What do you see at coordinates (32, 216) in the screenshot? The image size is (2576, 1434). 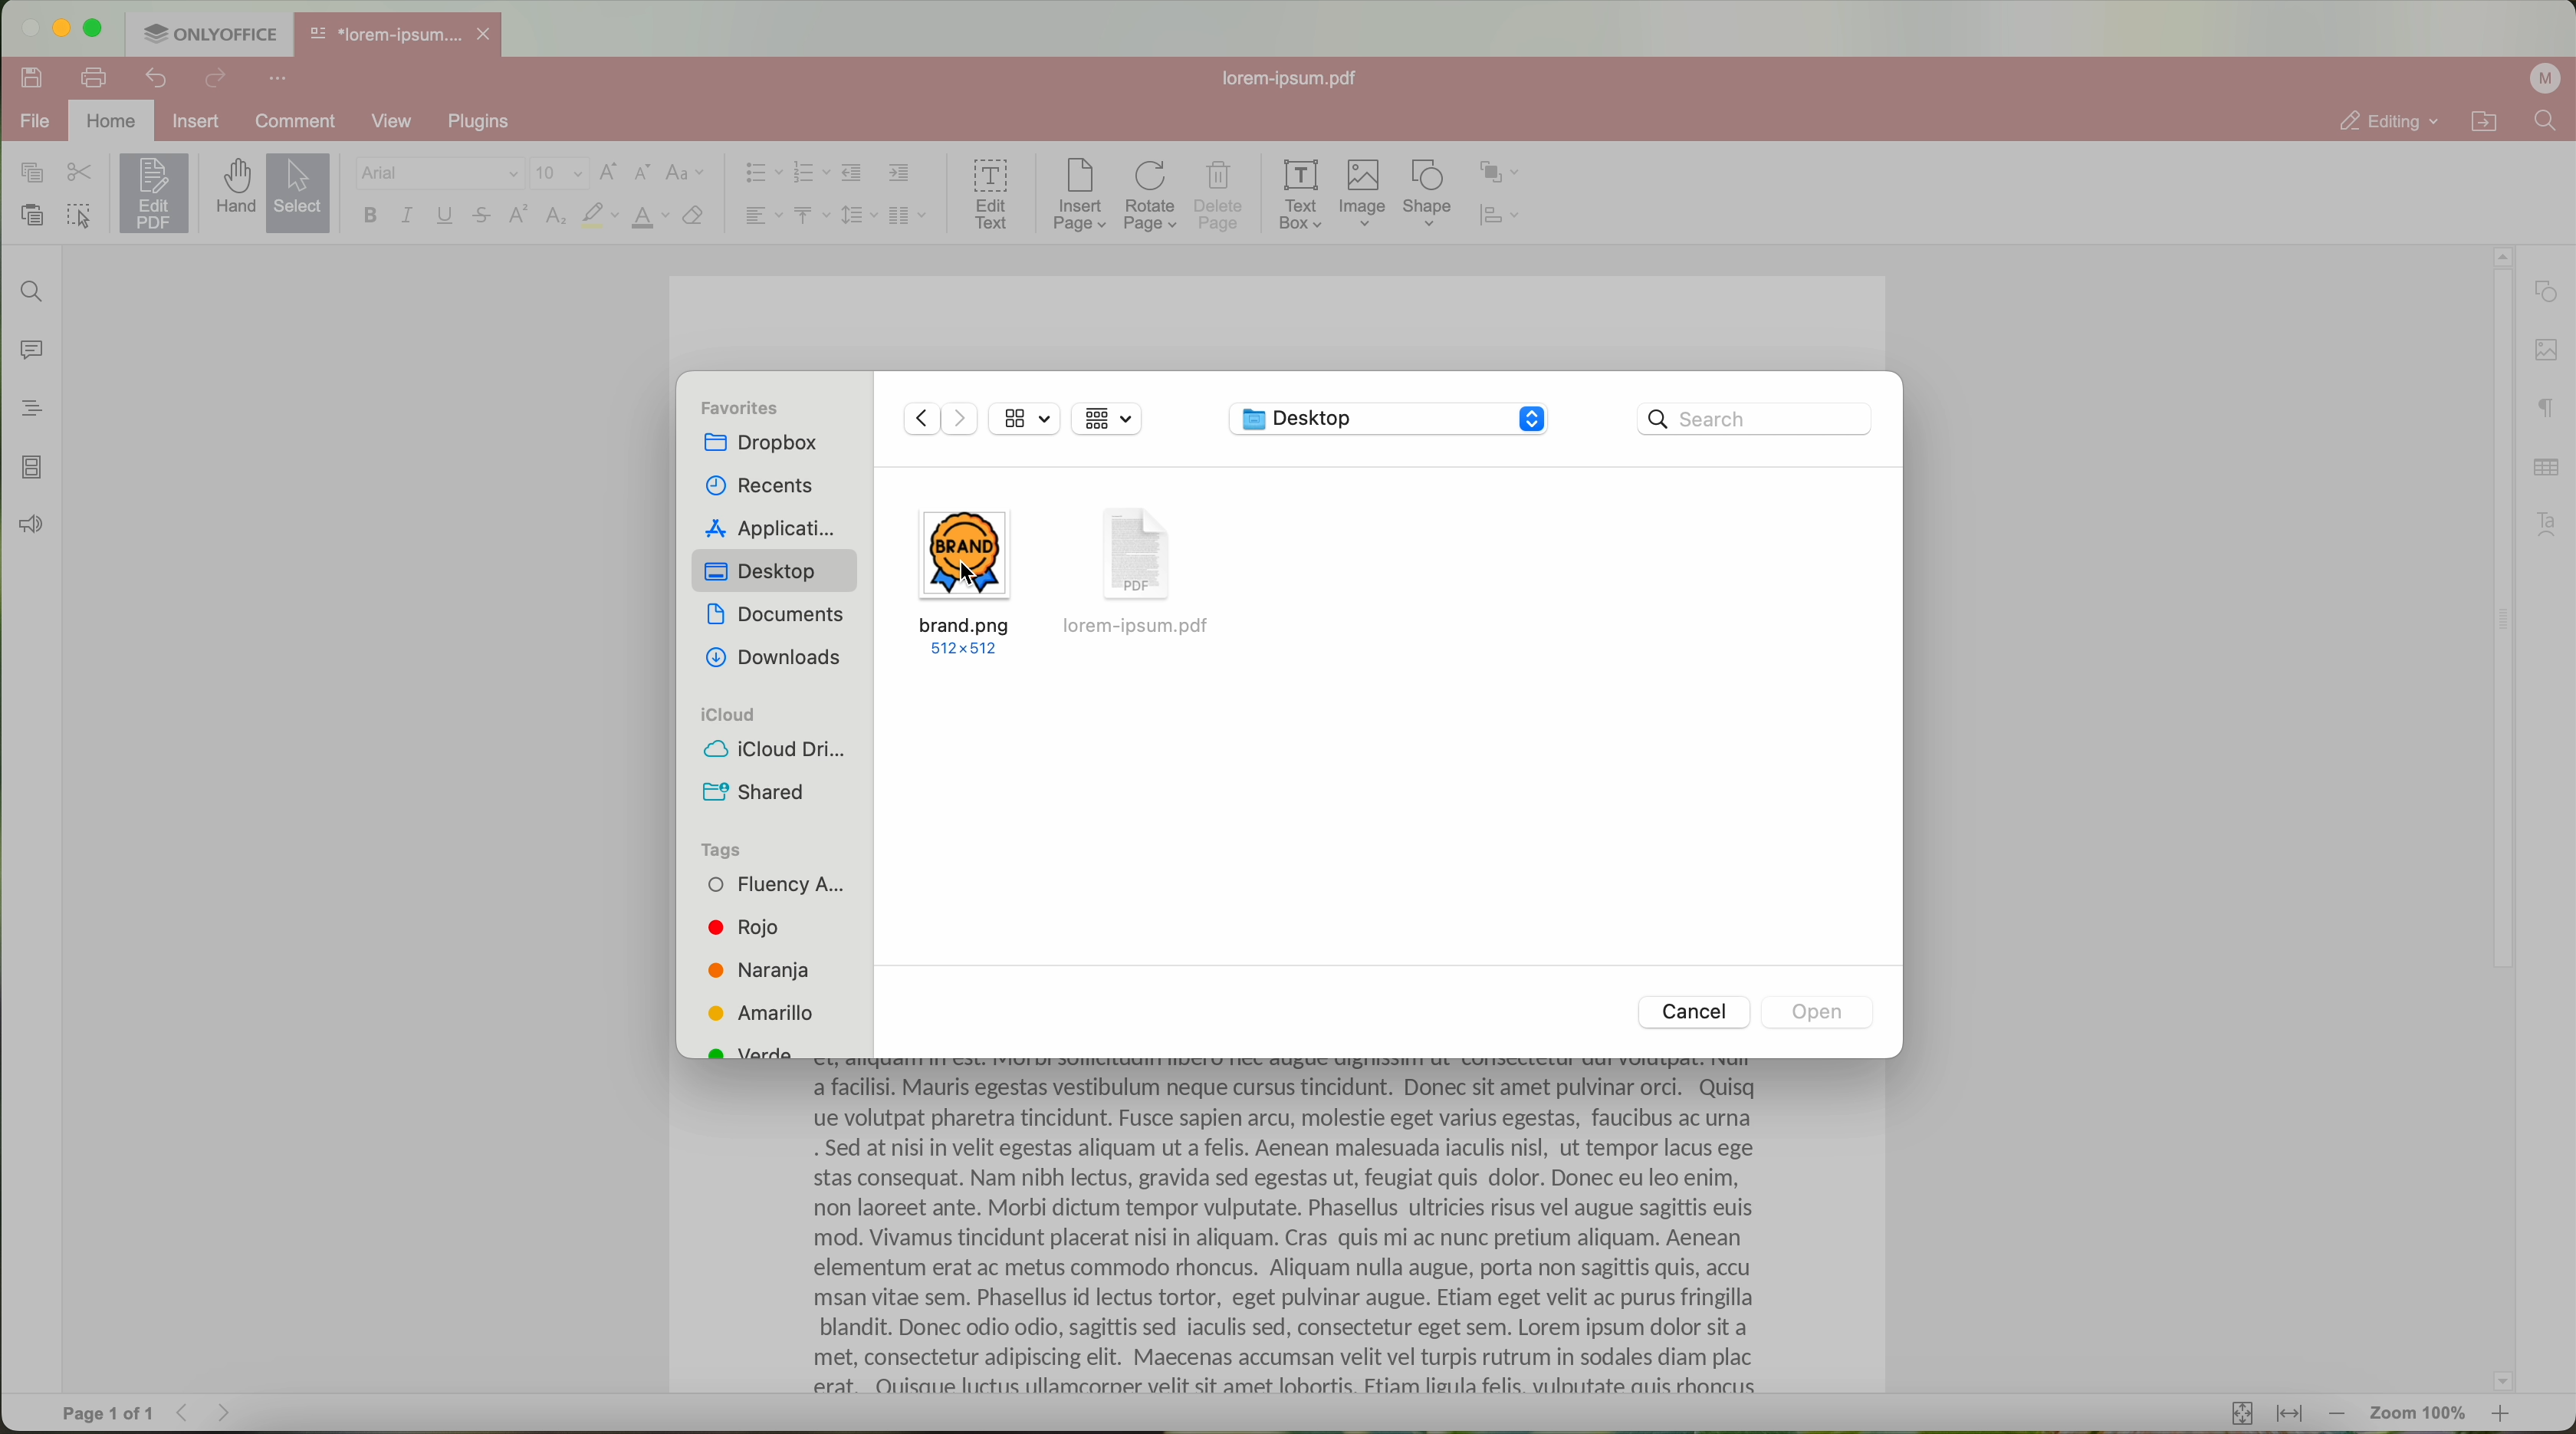 I see `paste` at bounding box center [32, 216].